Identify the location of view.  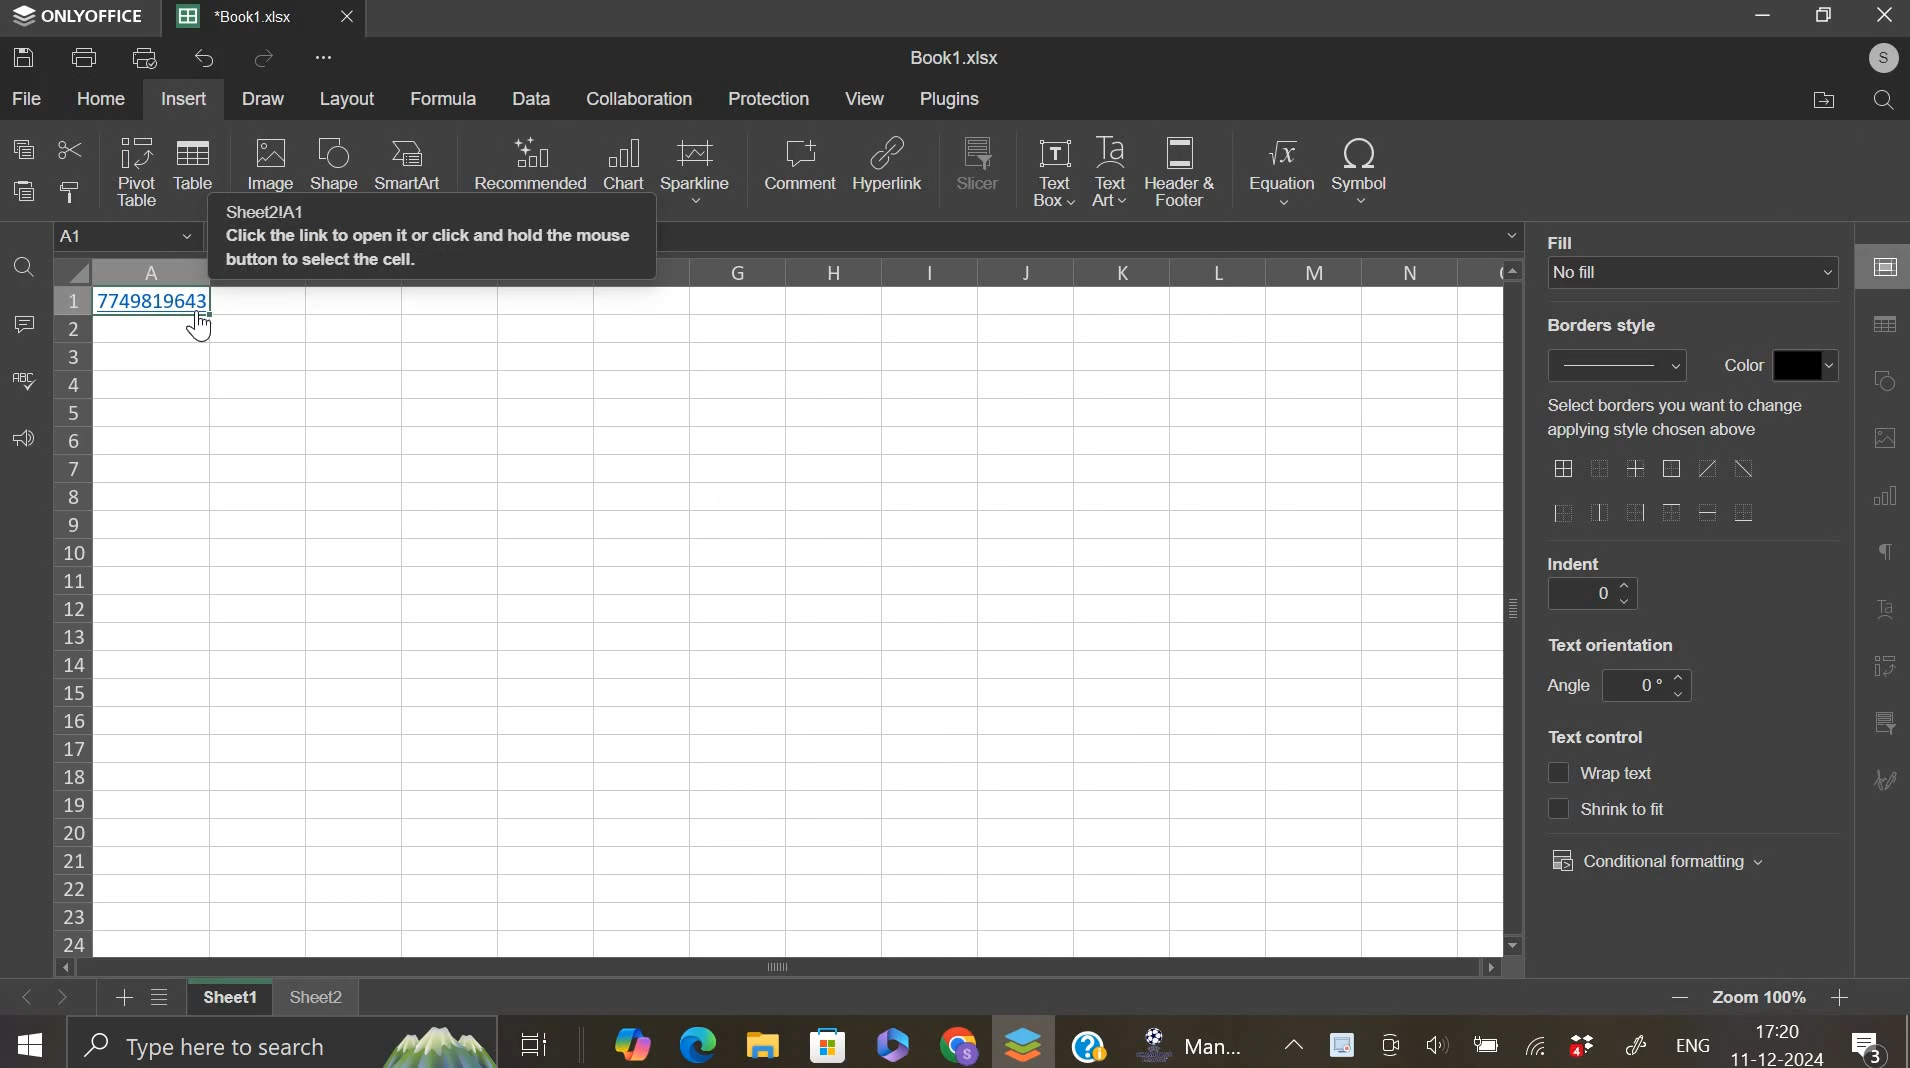
(866, 98).